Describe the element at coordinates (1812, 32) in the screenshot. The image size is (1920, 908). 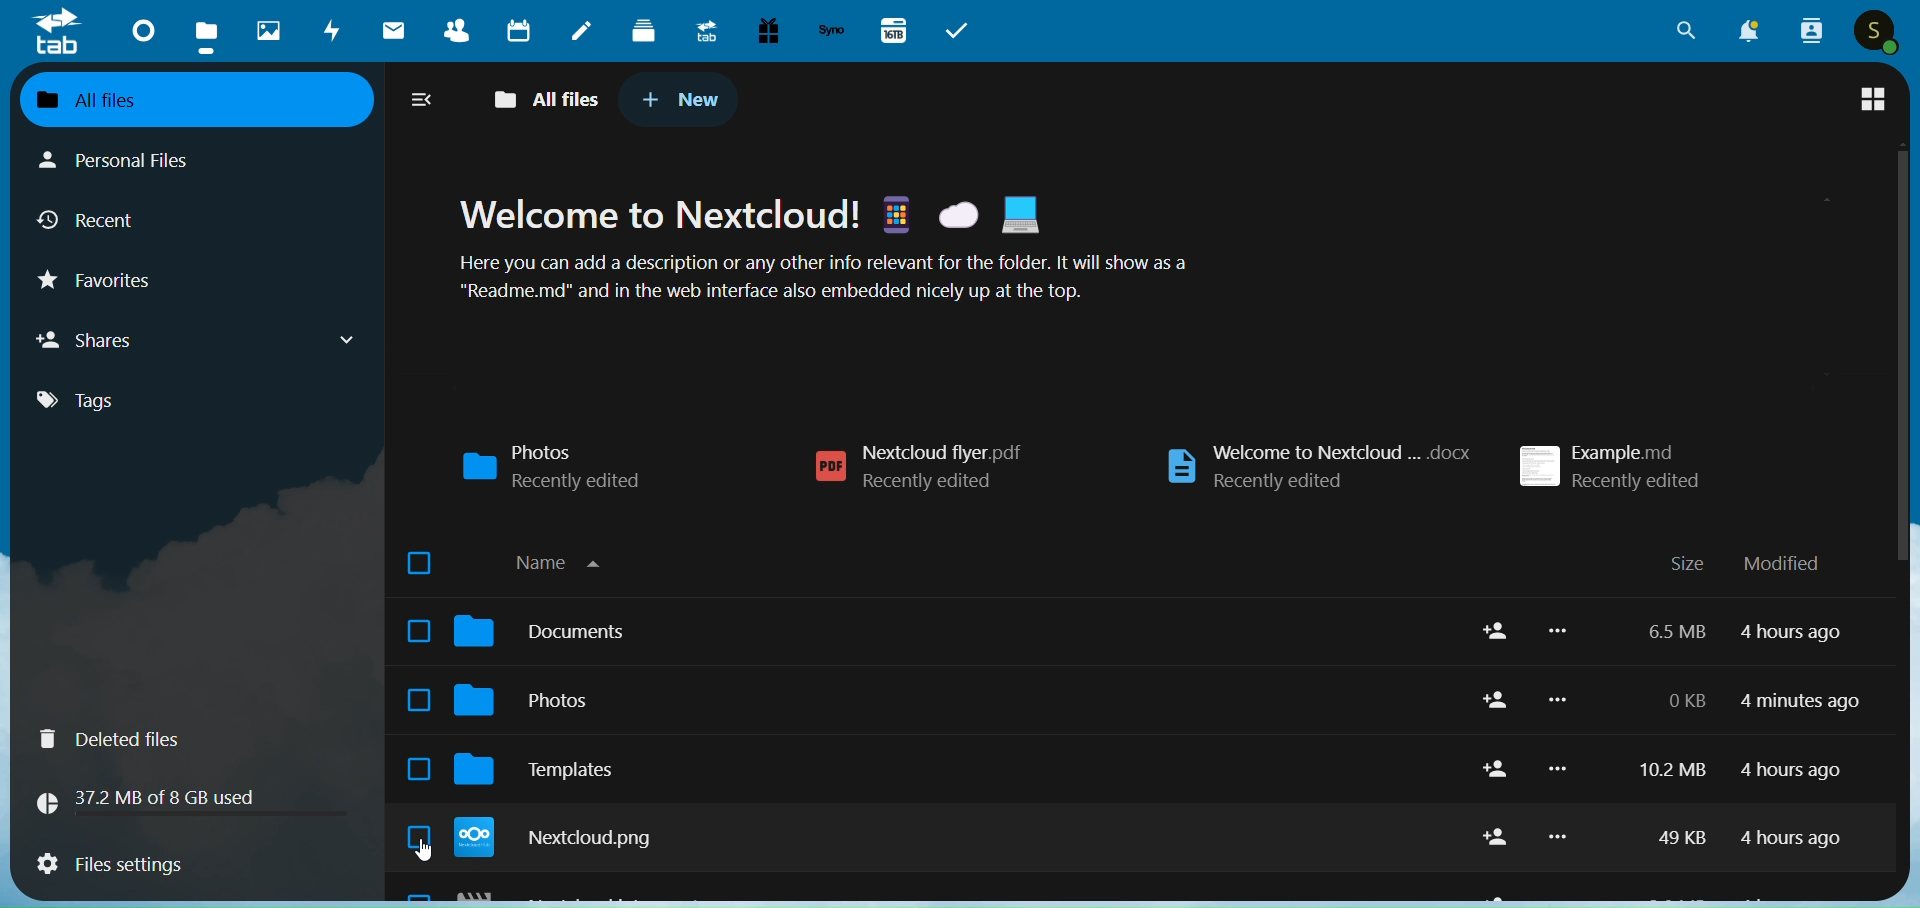
I see `people` at that location.